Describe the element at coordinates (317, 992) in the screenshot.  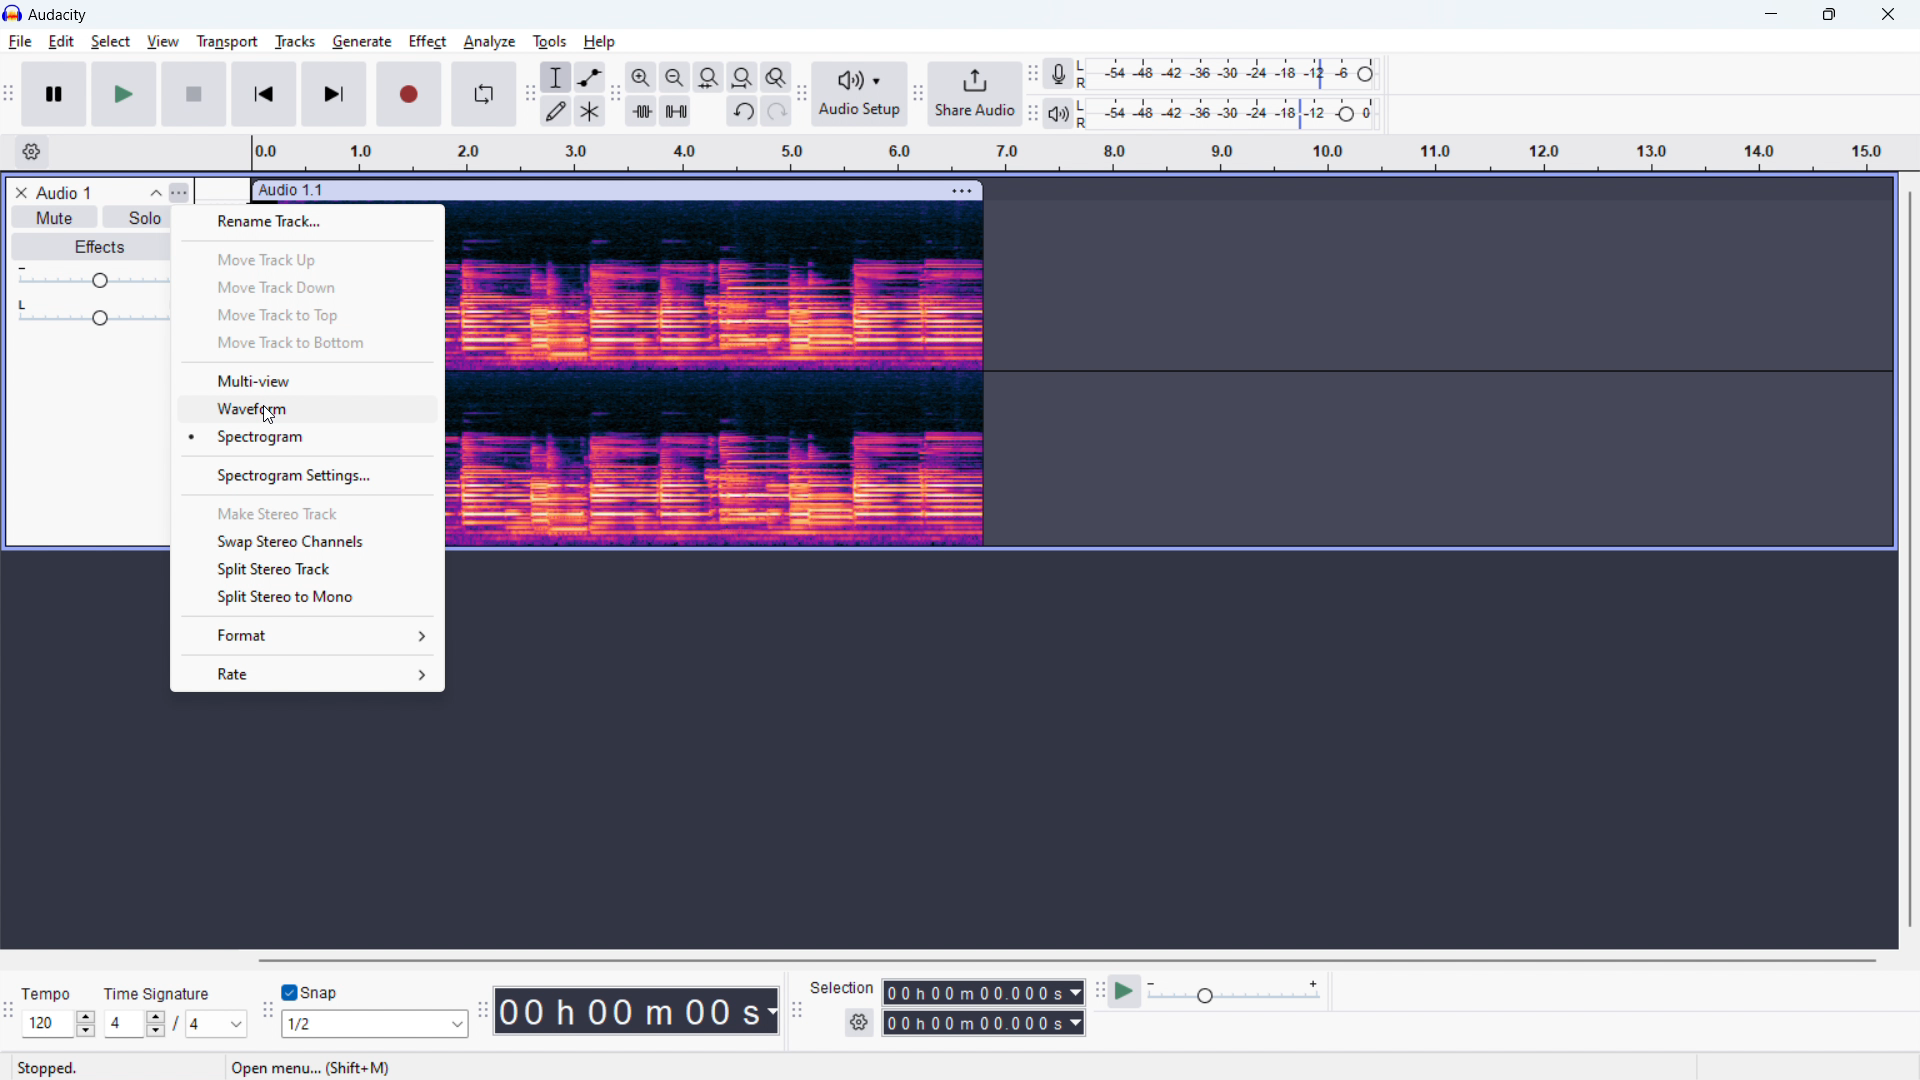
I see `toggle snap` at that location.